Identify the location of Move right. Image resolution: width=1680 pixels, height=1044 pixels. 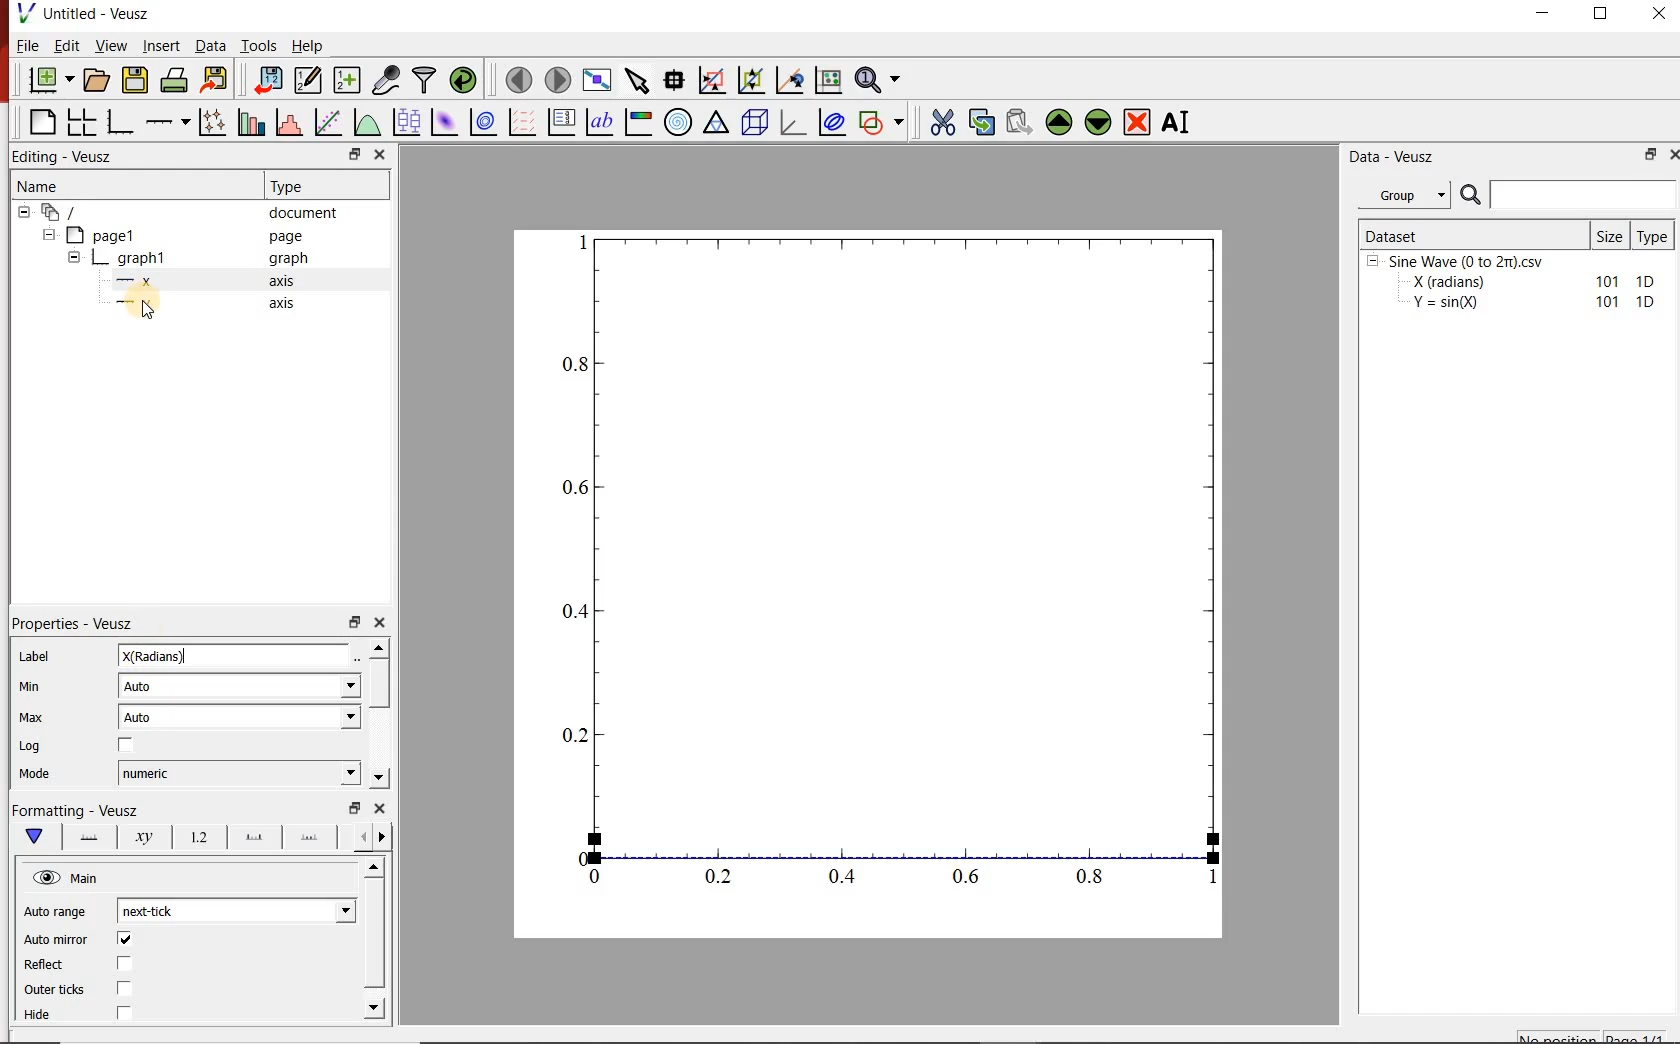
(385, 837).